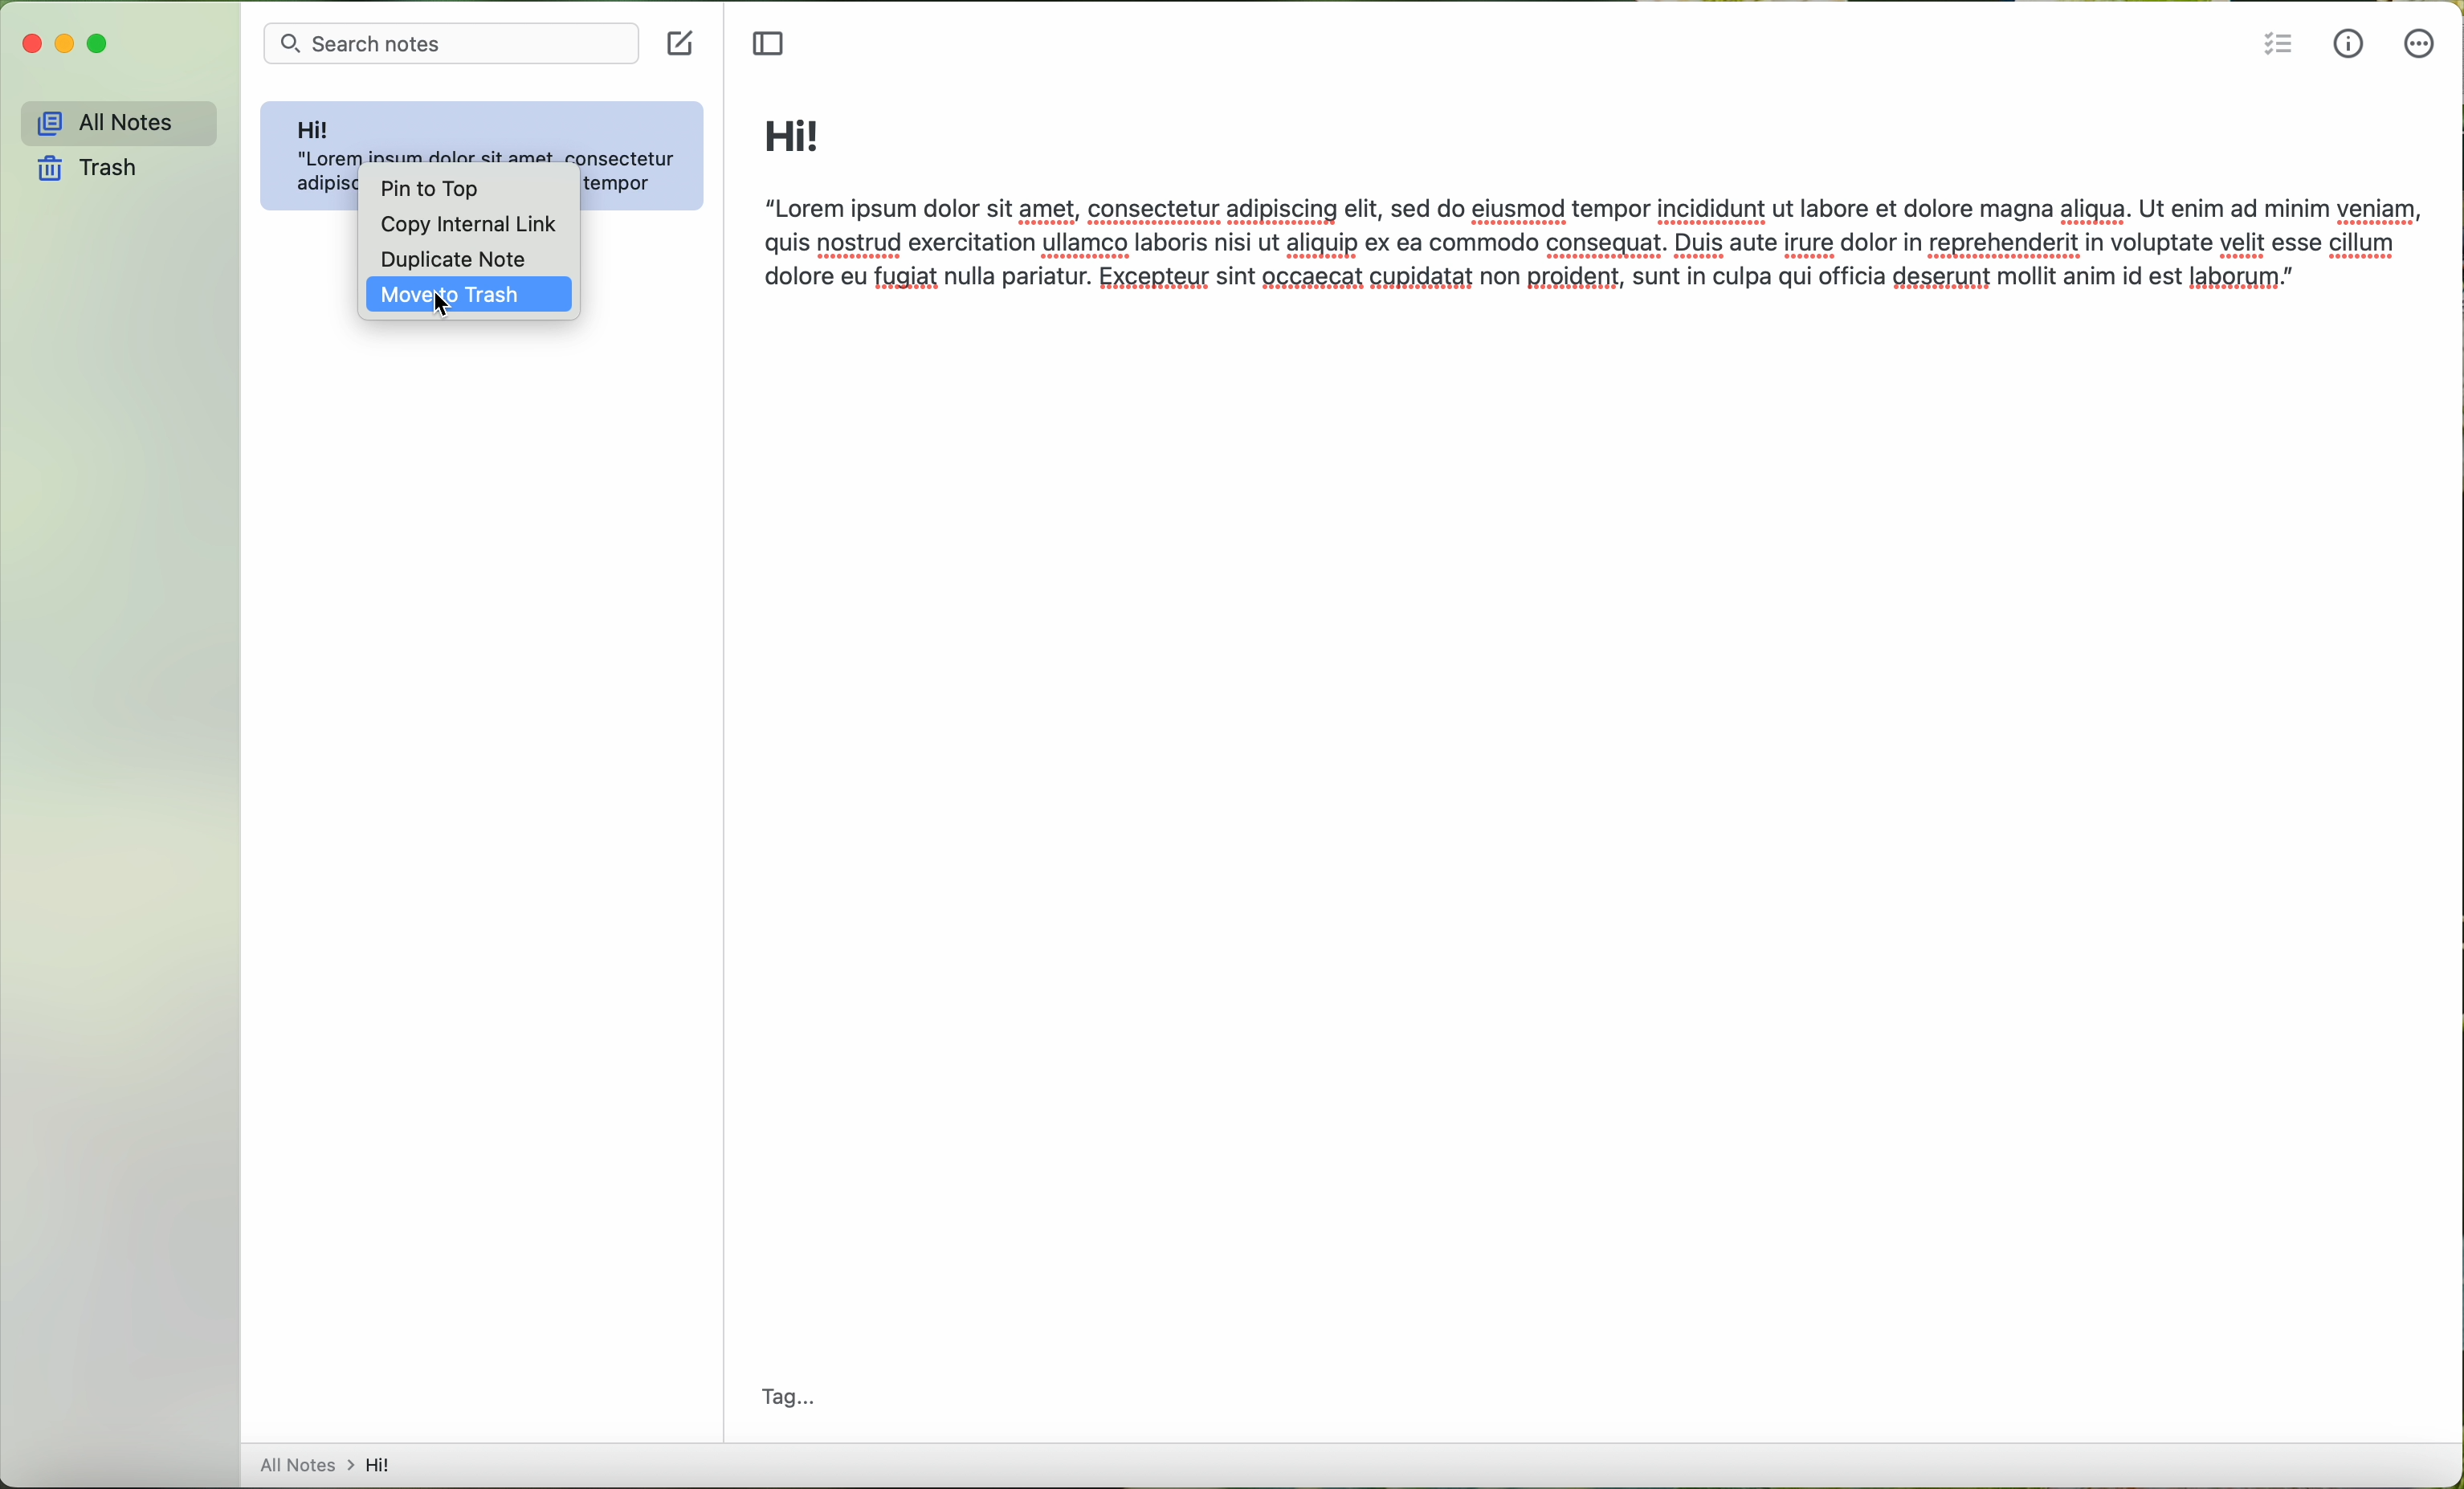 Image resolution: width=2464 pixels, height=1489 pixels. I want to click on Hi, so click(316, 123).